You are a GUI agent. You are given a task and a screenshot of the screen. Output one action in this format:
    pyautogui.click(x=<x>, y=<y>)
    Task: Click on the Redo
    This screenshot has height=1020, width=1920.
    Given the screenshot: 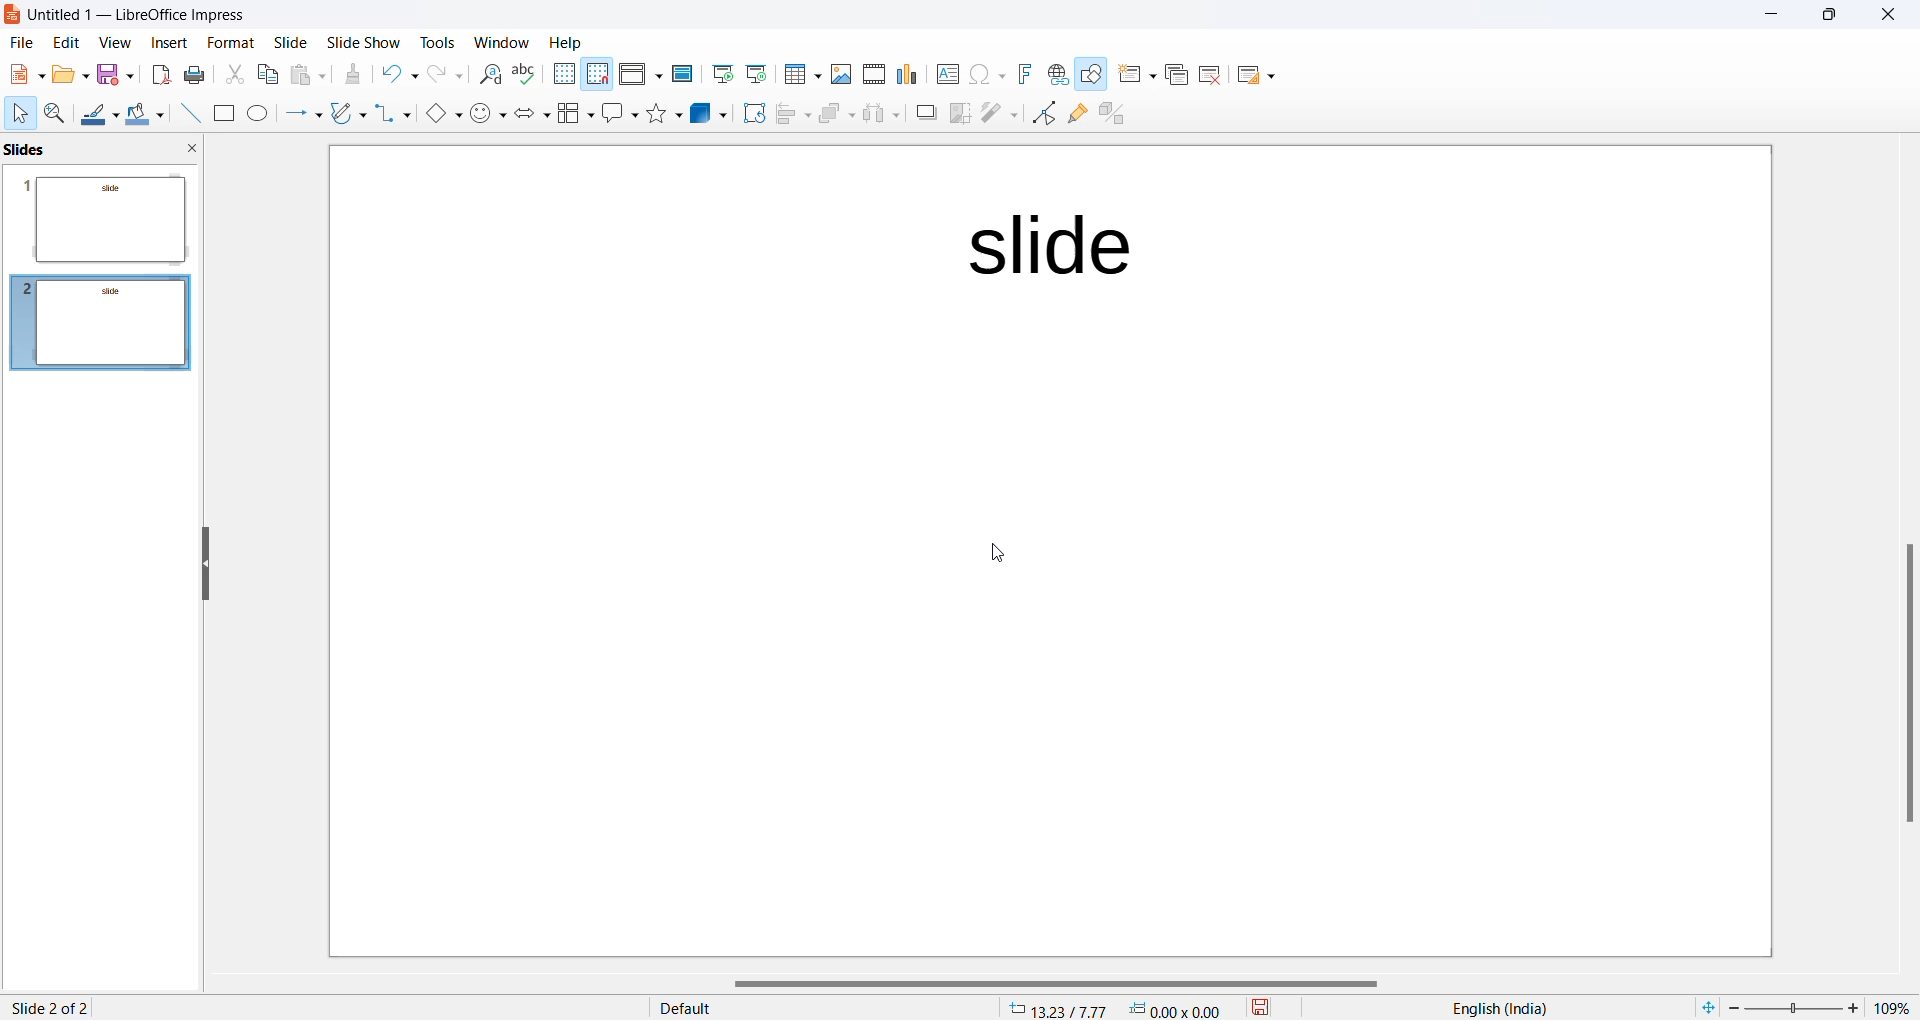 What is the action you would take?
    pyautogui.click(x=446, y=74)
    